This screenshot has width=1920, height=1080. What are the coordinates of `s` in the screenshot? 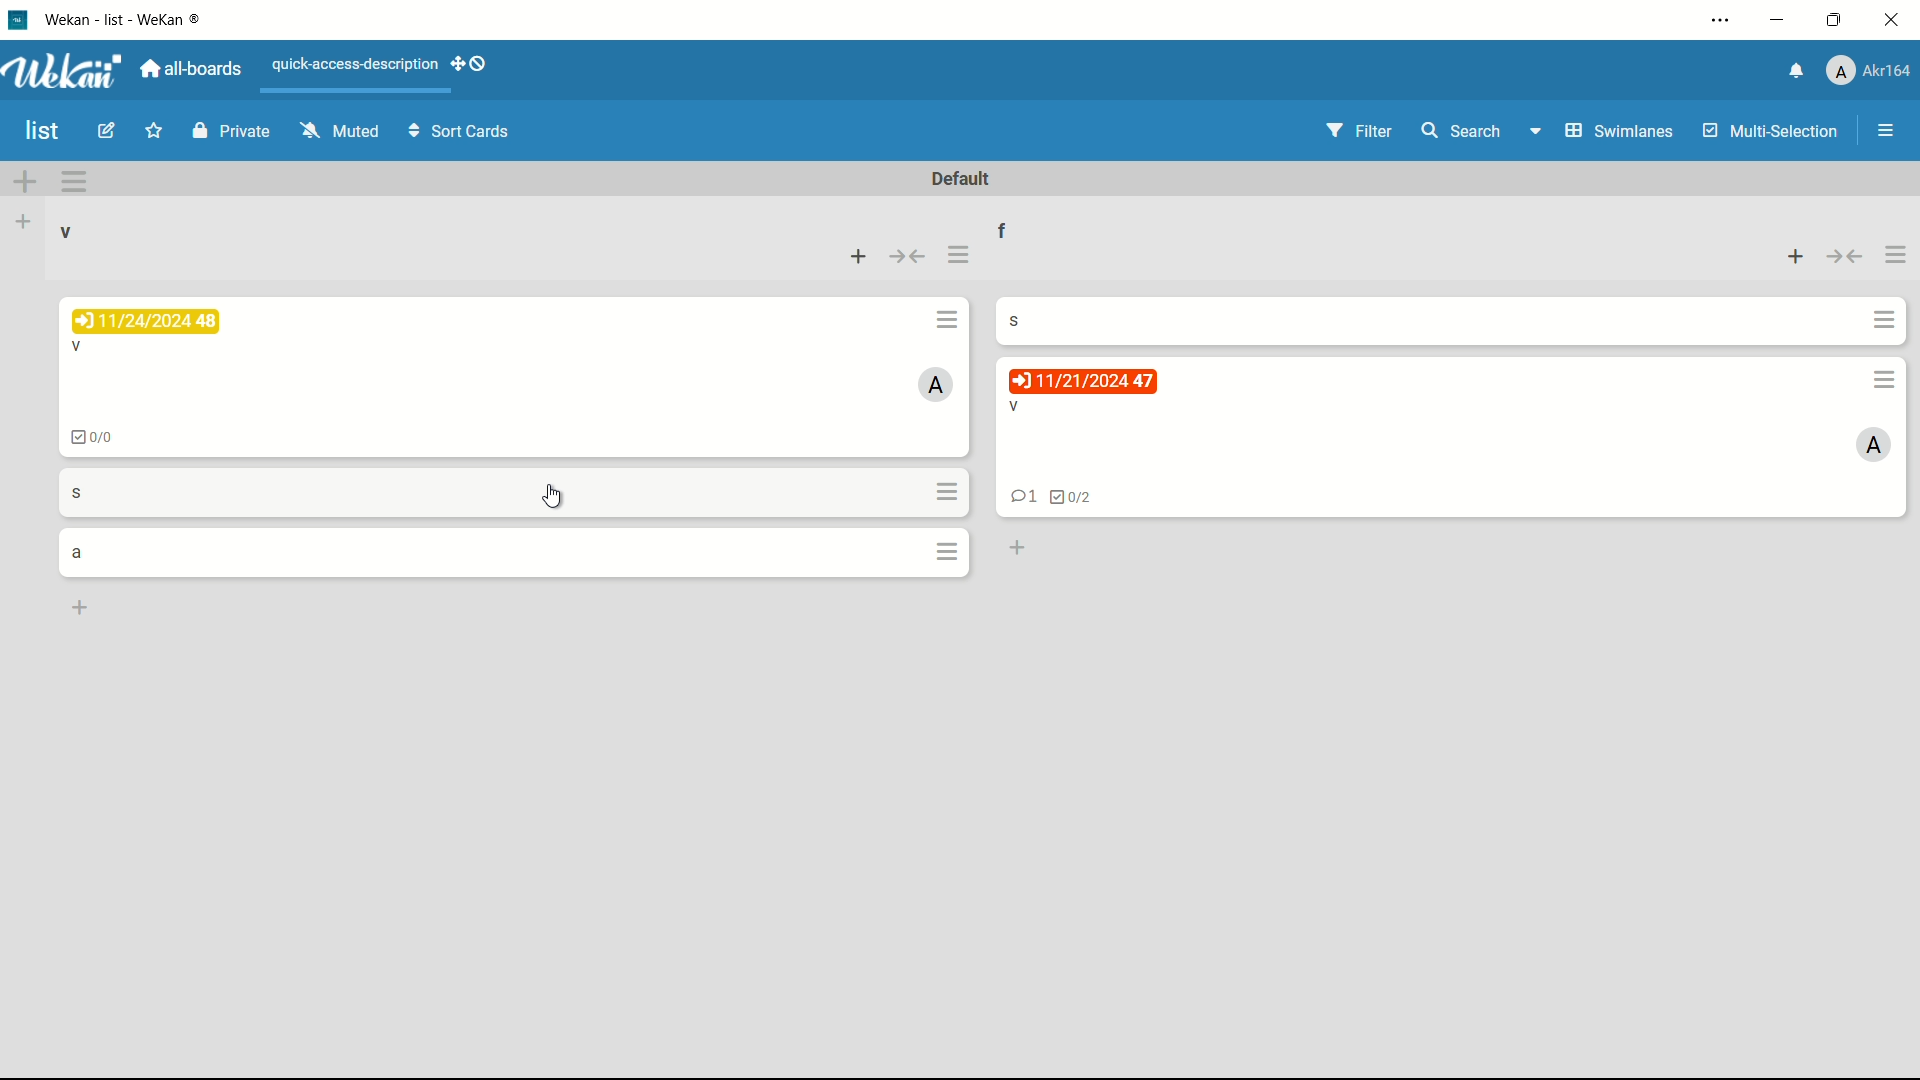 It's located at (76, 493).